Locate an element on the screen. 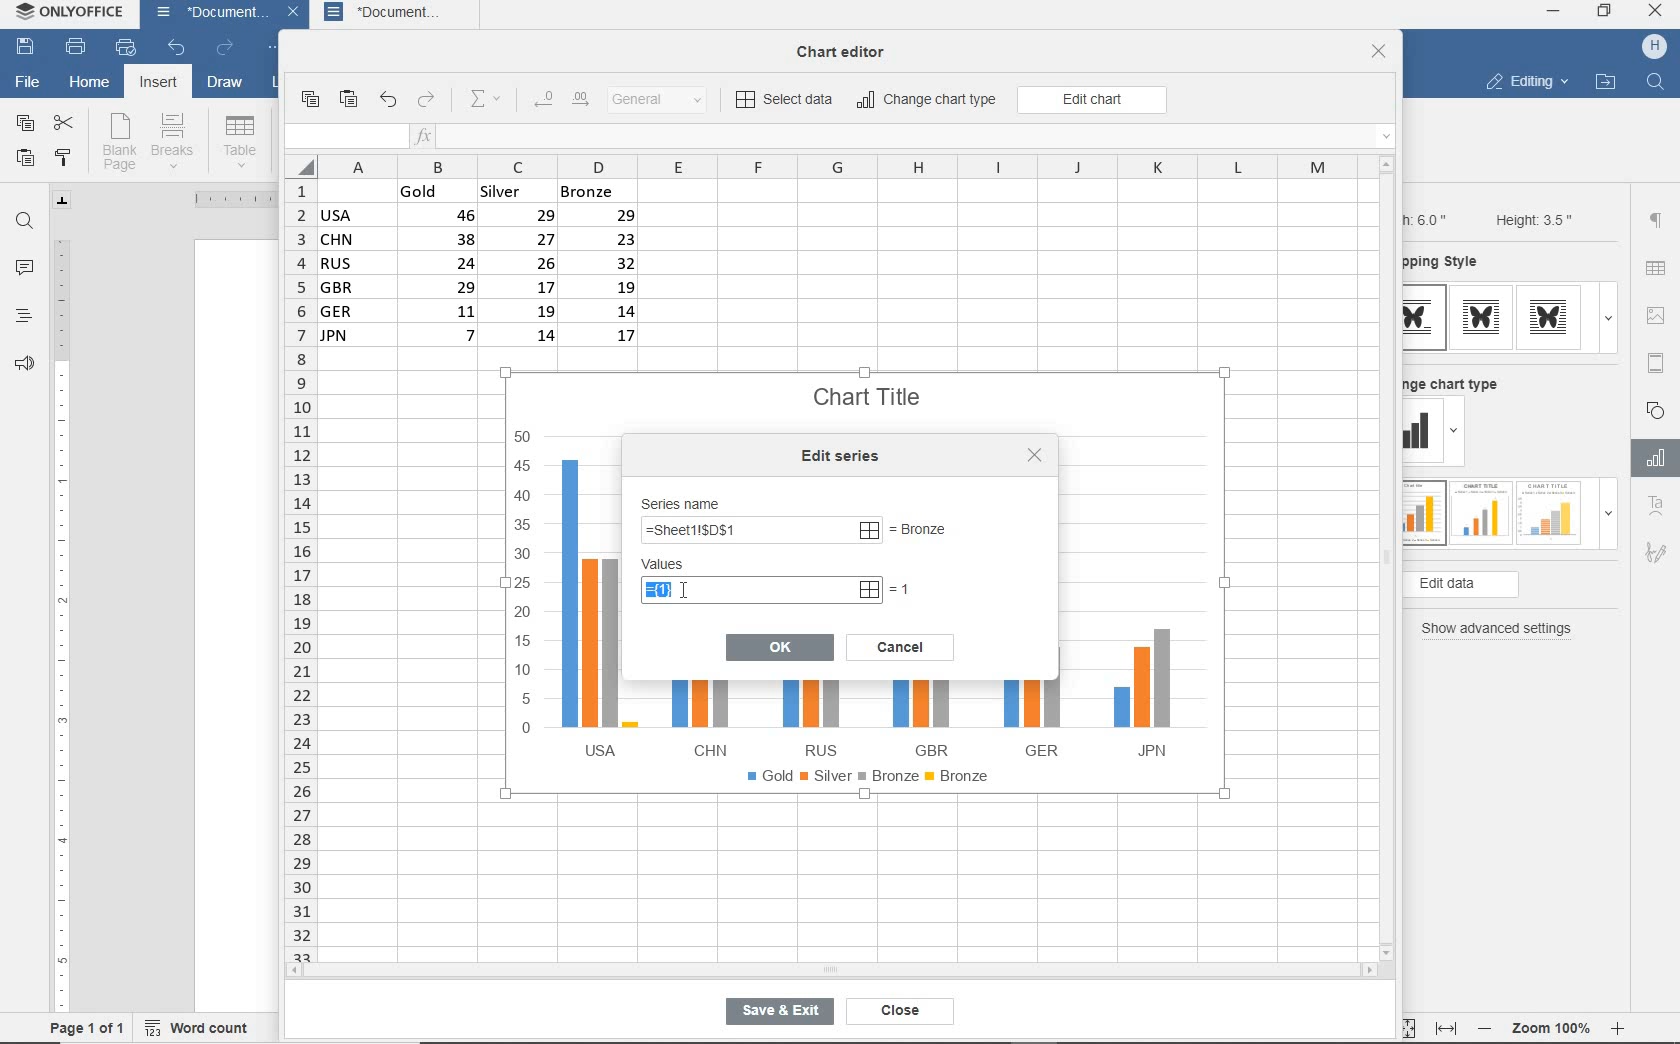  number format is located at coordinates (665, 101).